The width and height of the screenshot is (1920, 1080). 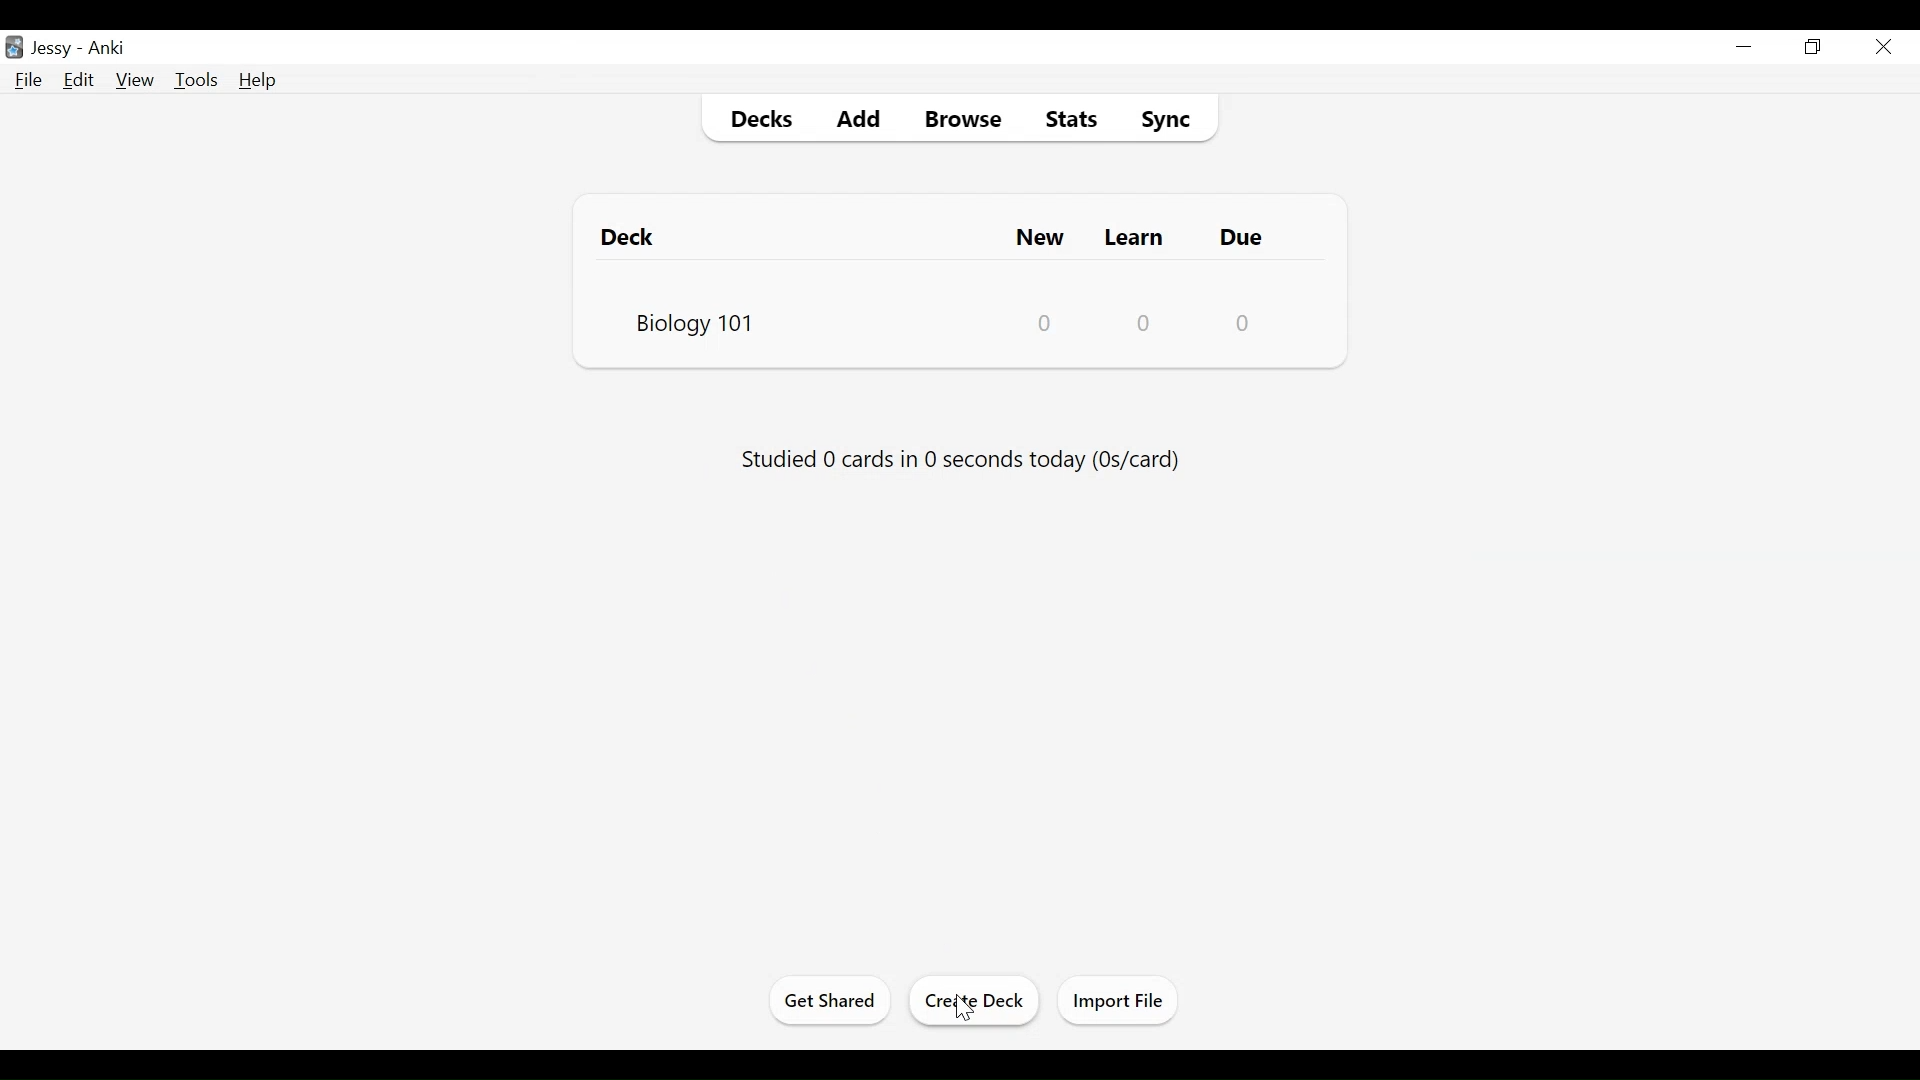 What do you see at coordinates (1048, 321) in the screenshot?
I see `New Card Counts` at bounding box center [1048, 321].